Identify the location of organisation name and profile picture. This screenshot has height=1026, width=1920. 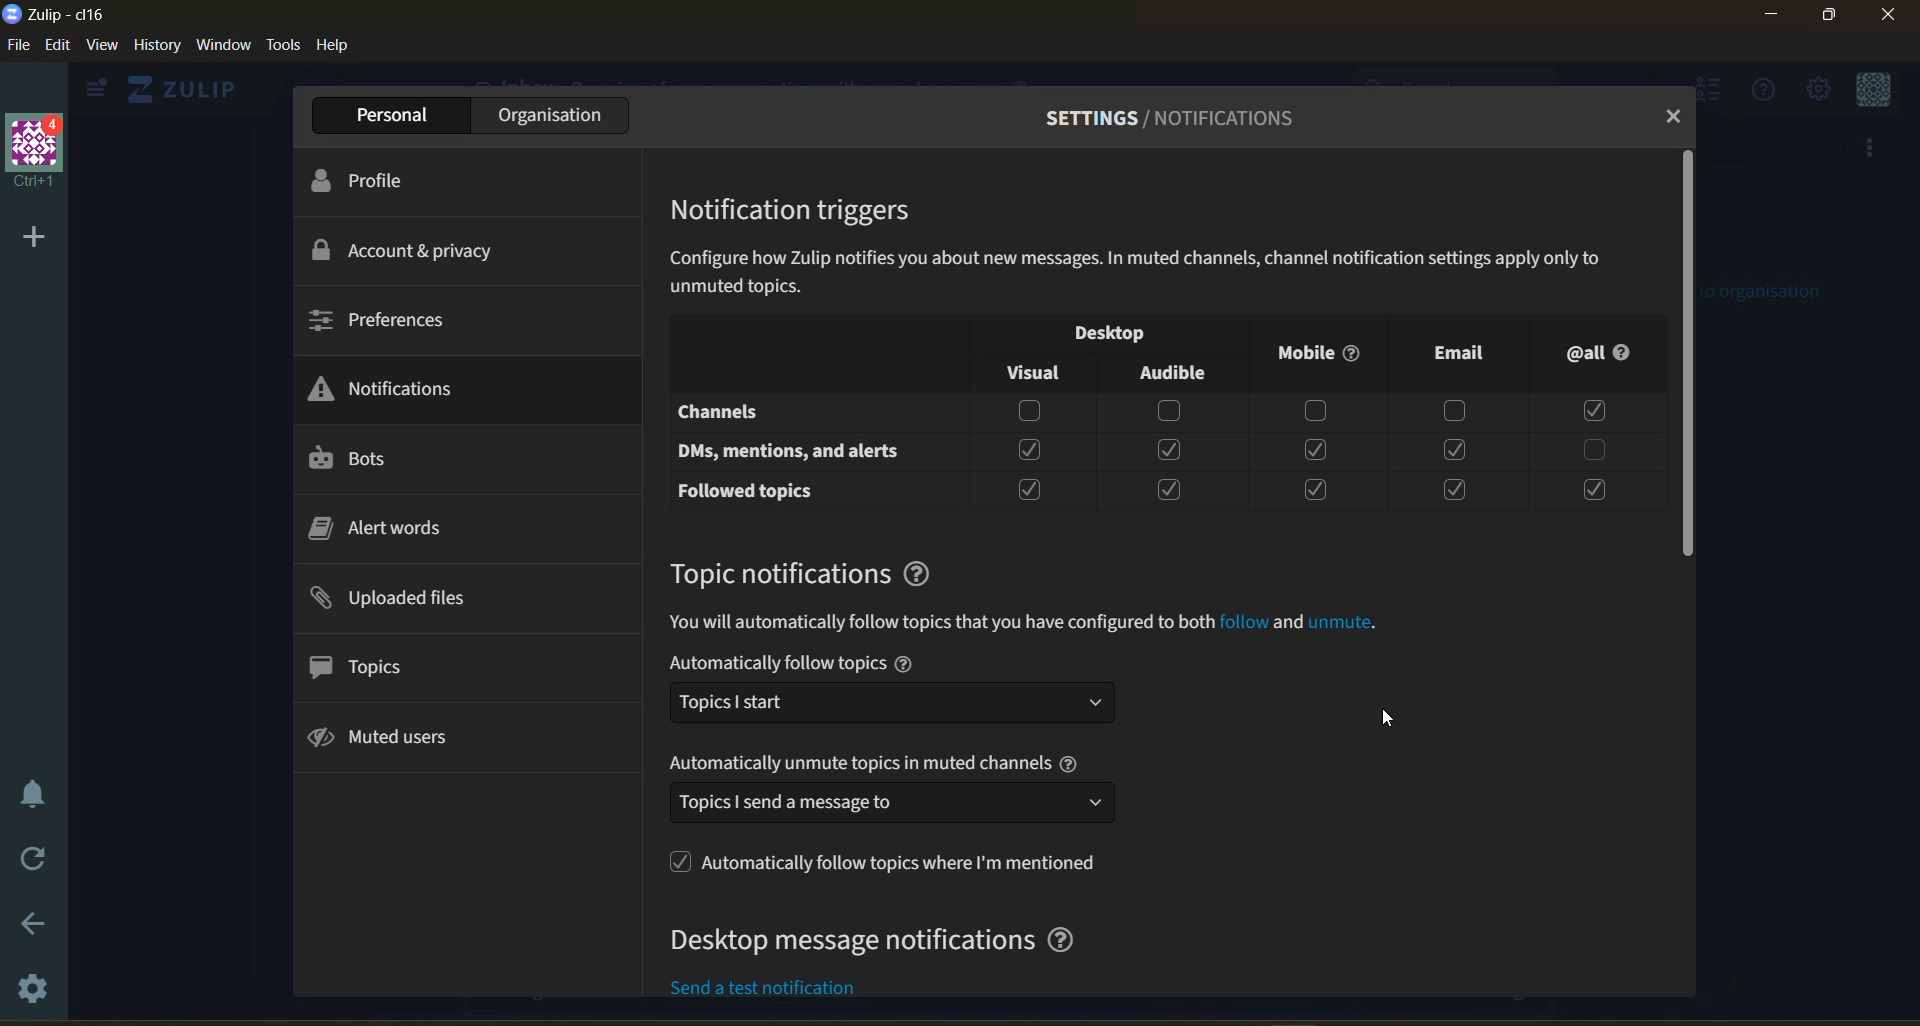
(34, 152).